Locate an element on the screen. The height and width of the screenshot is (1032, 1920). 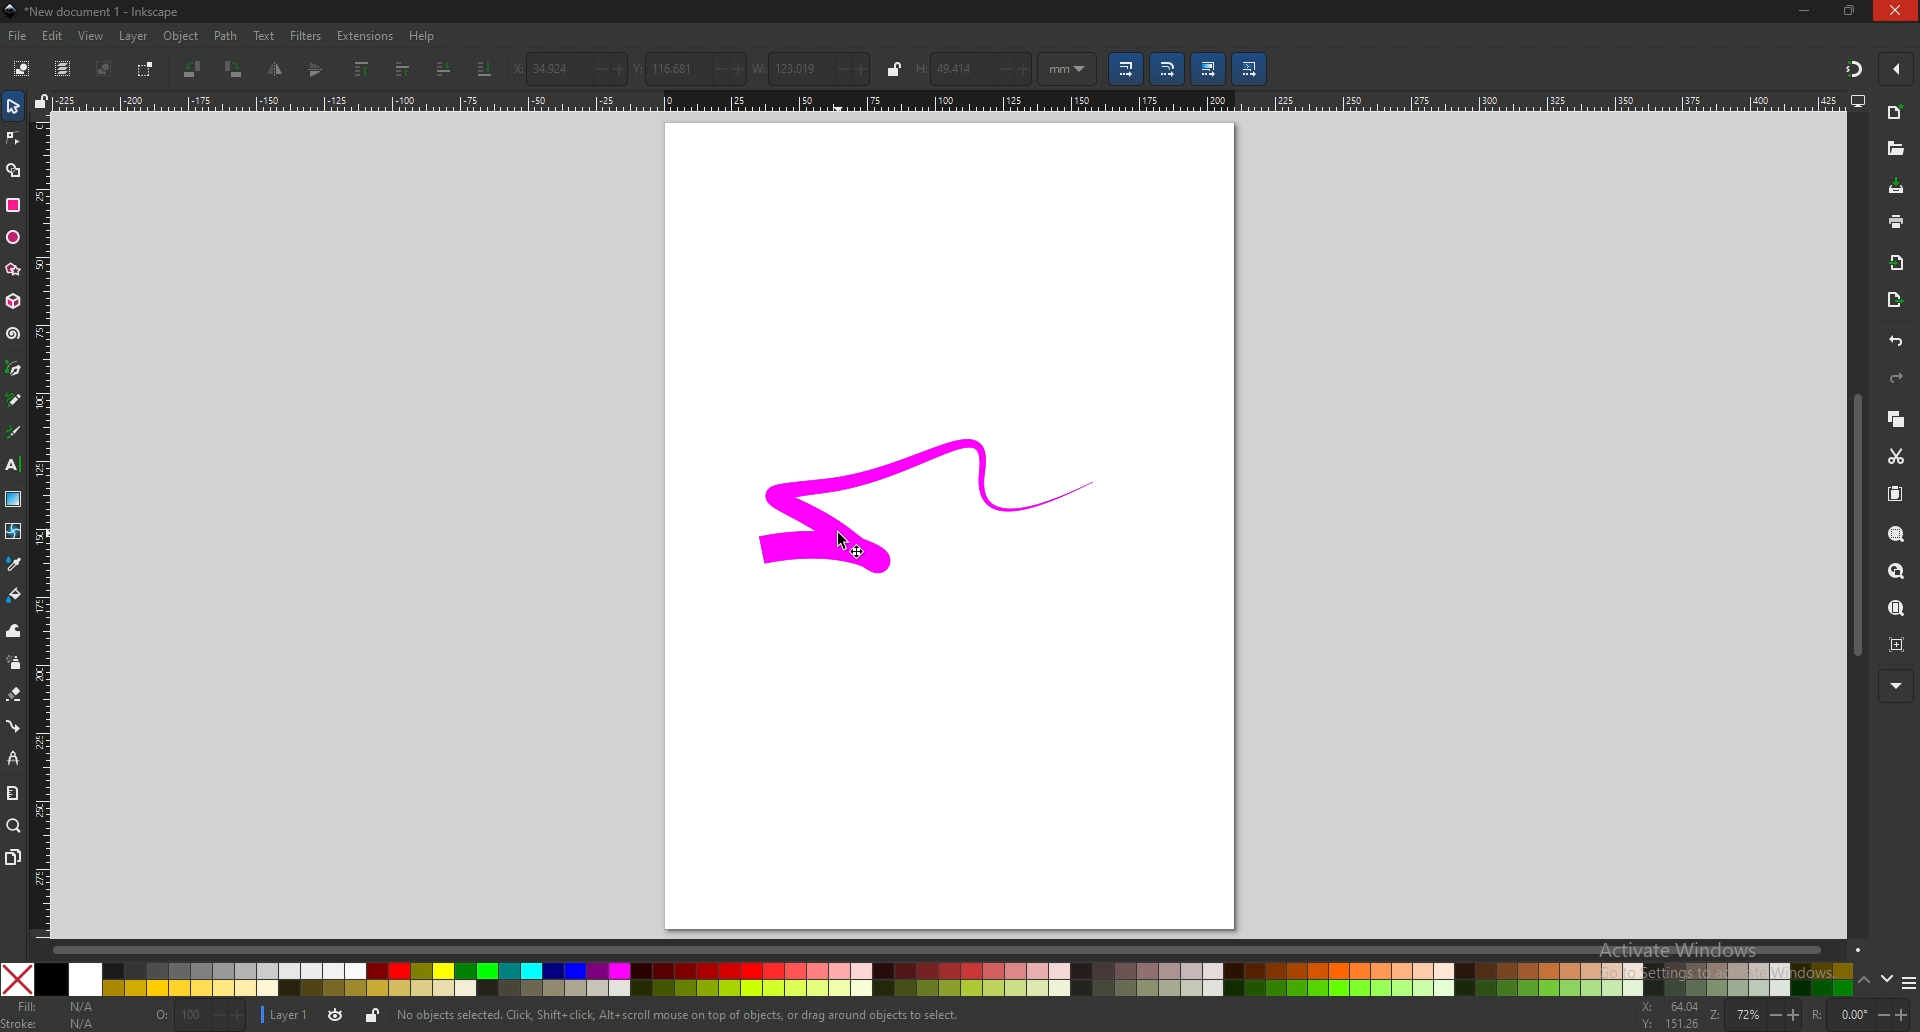
horizontal scale is located at coordinates (945, 100).